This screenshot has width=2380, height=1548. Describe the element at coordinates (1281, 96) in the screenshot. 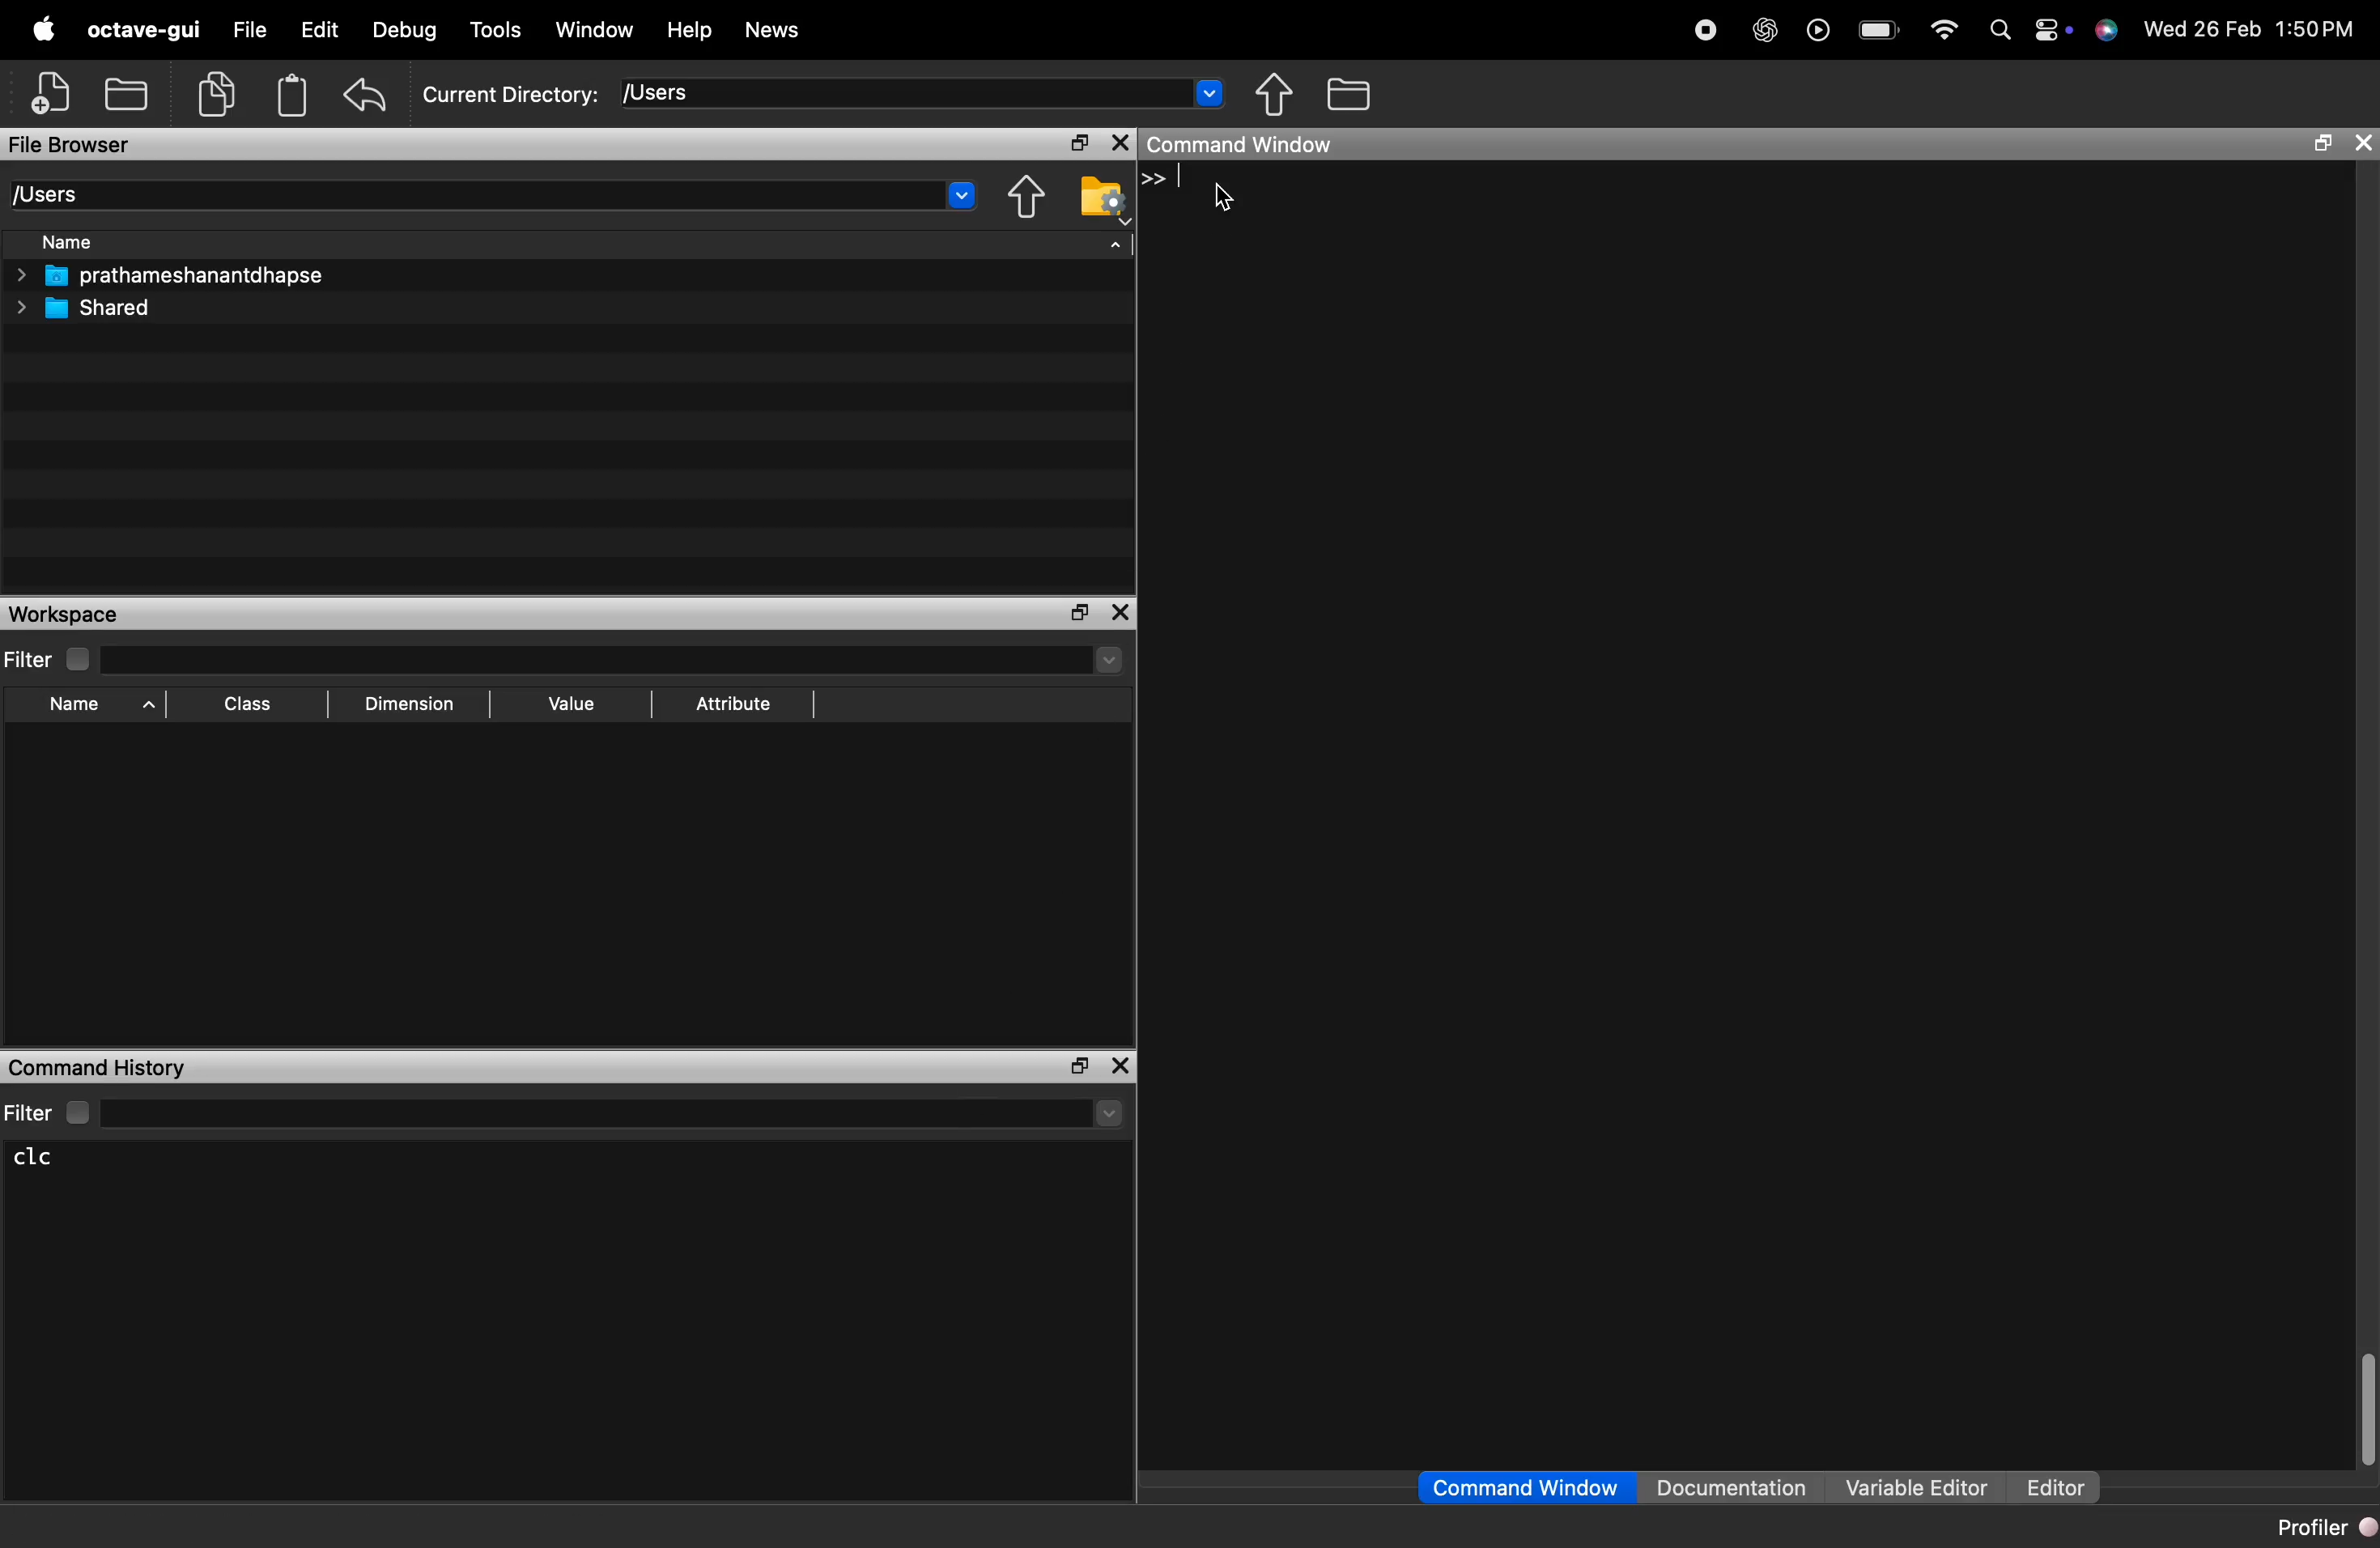

I see `one directory up` at that location.